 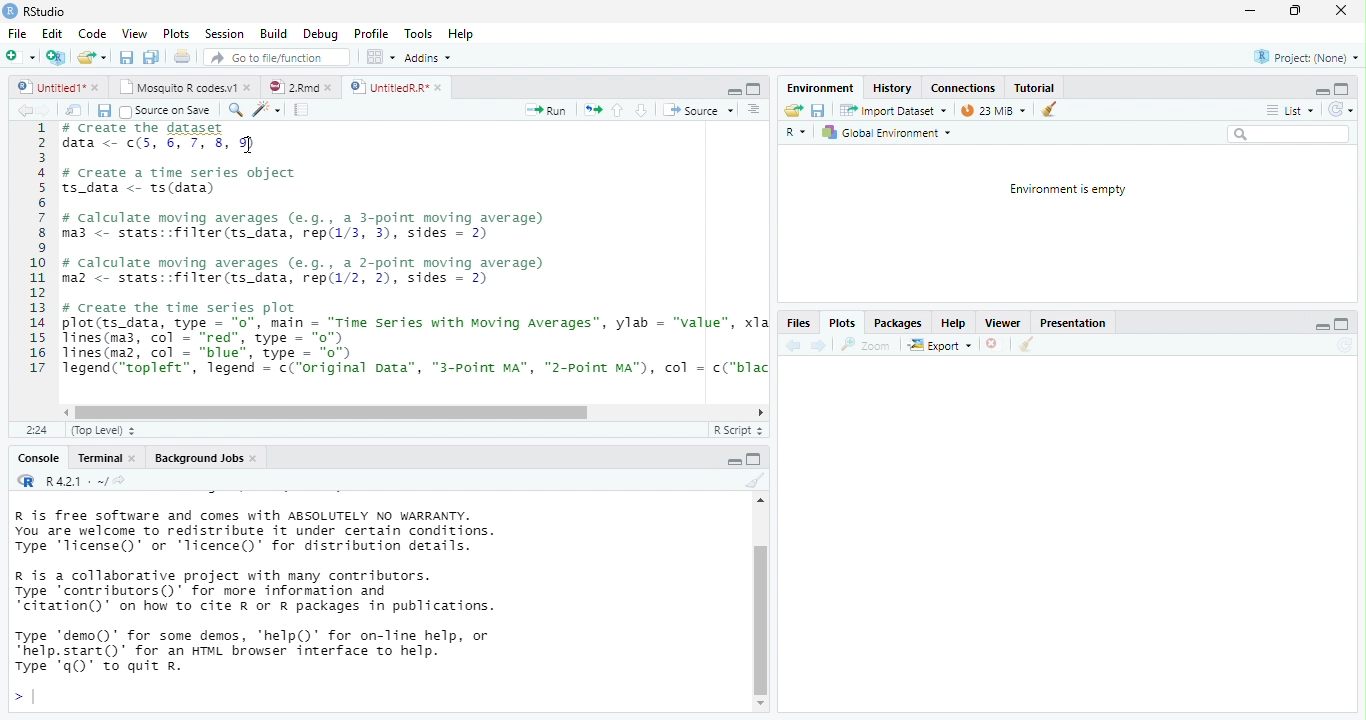 I want to click on view the current working directory, so click(x=120, y=480).